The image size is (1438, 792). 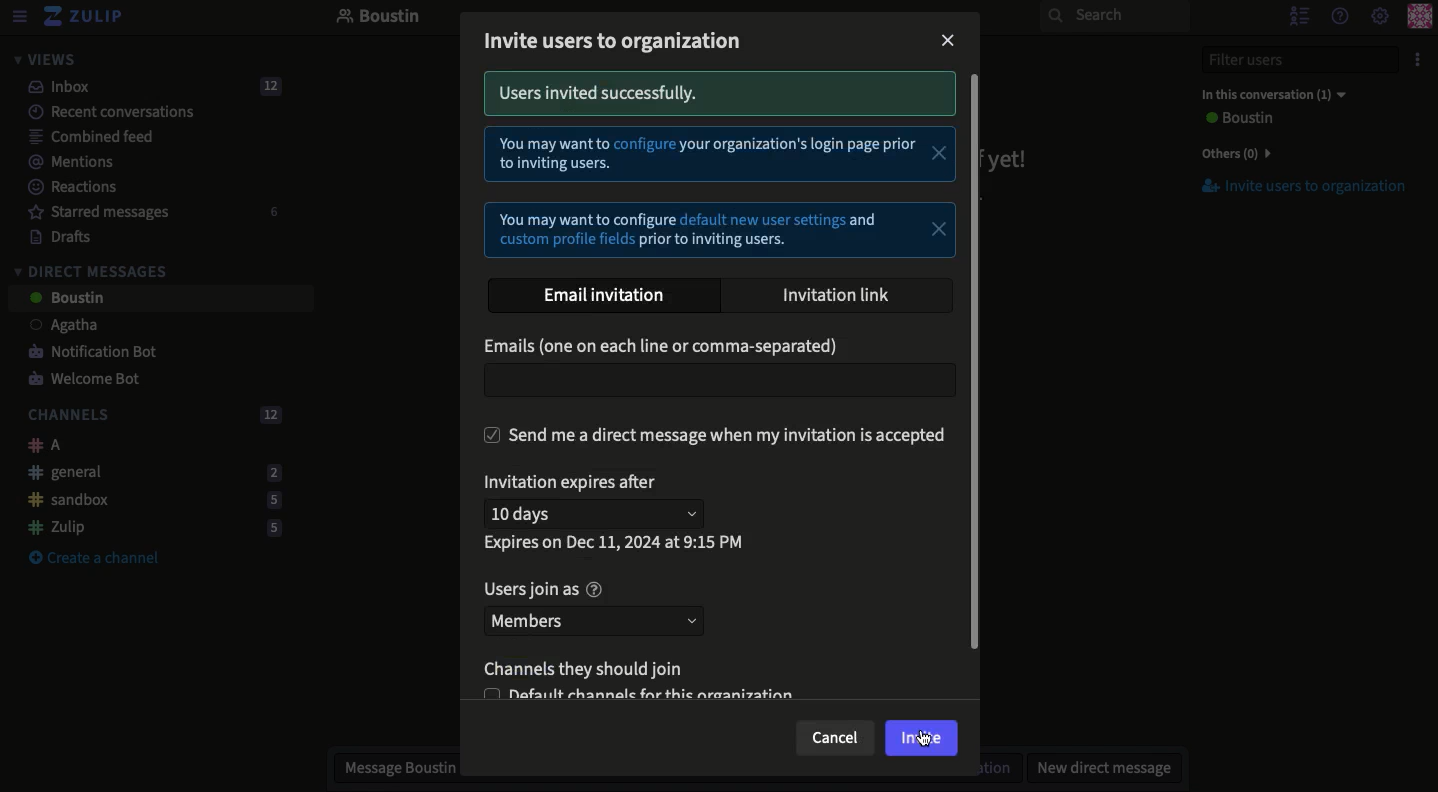 What do you see at coordinates (51, 236) in the screenshot?
I see `Drafts` at bounding box center [51, 236].